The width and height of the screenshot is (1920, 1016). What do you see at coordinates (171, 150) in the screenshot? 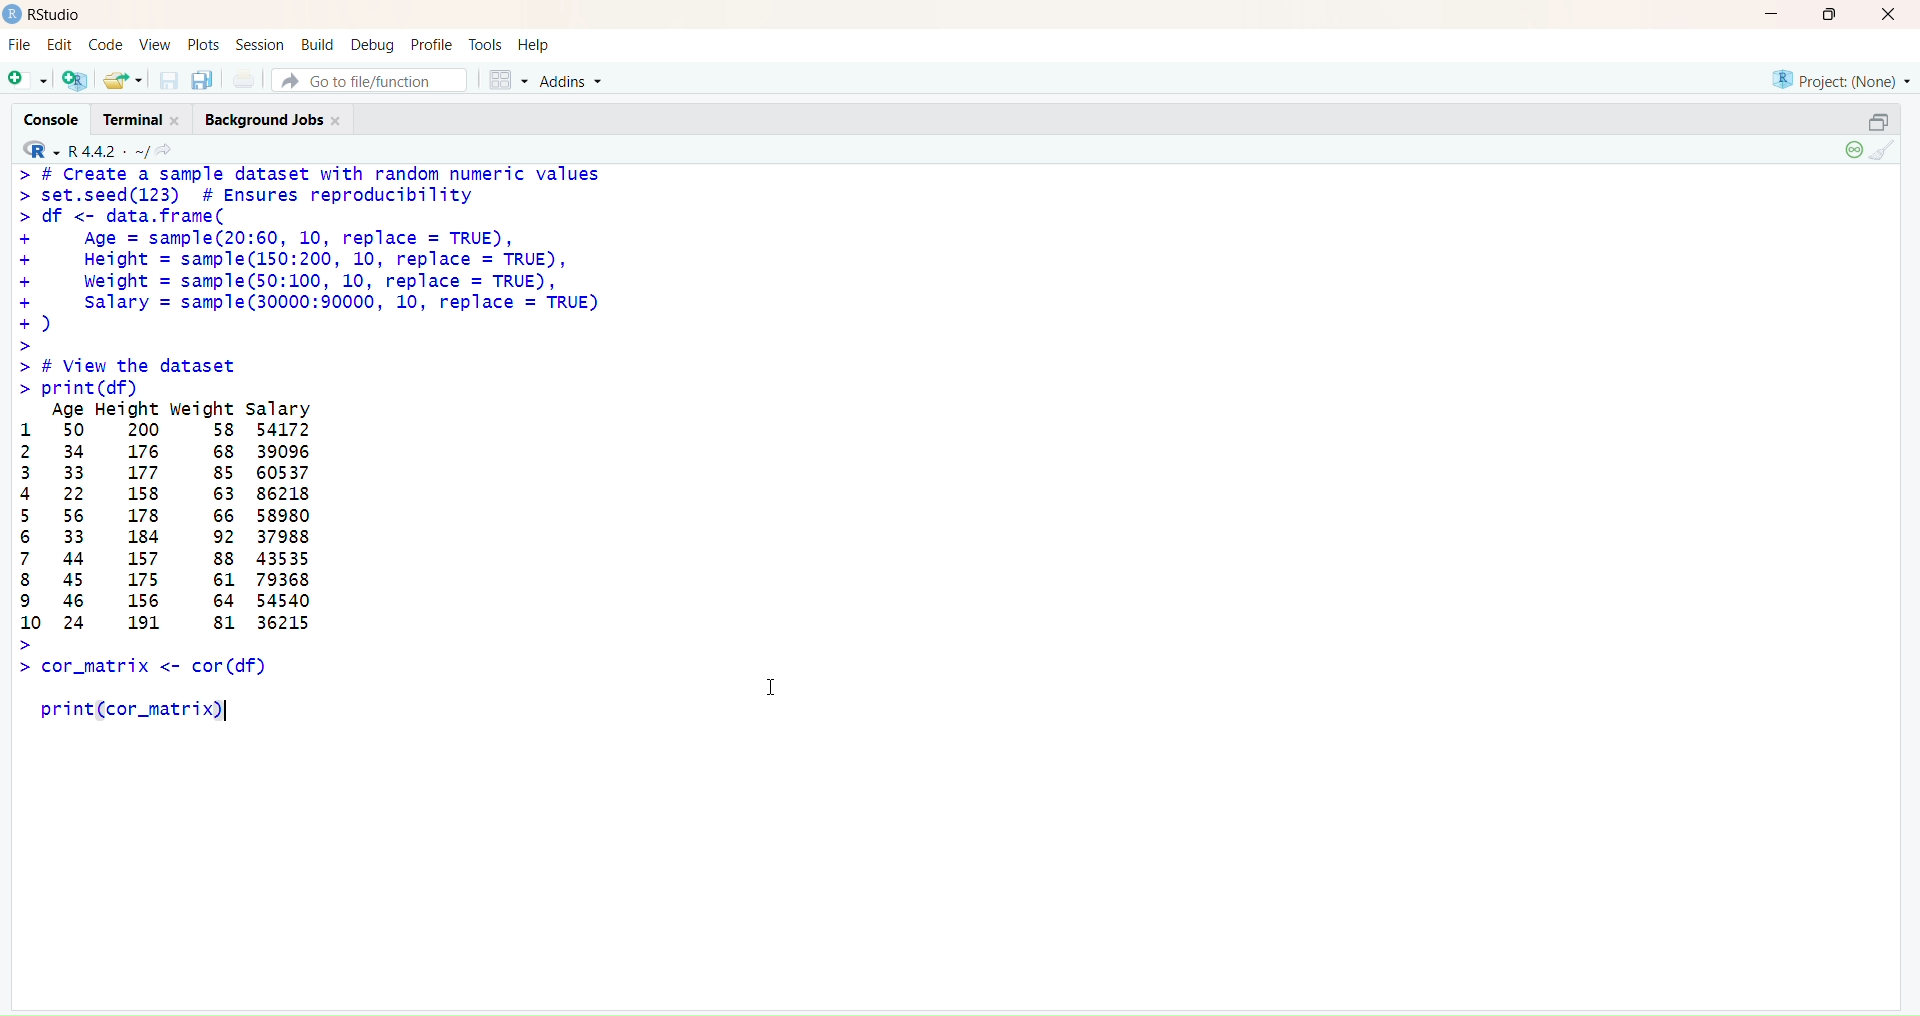
I see `Show in new window` at bounding box center [171, 150].